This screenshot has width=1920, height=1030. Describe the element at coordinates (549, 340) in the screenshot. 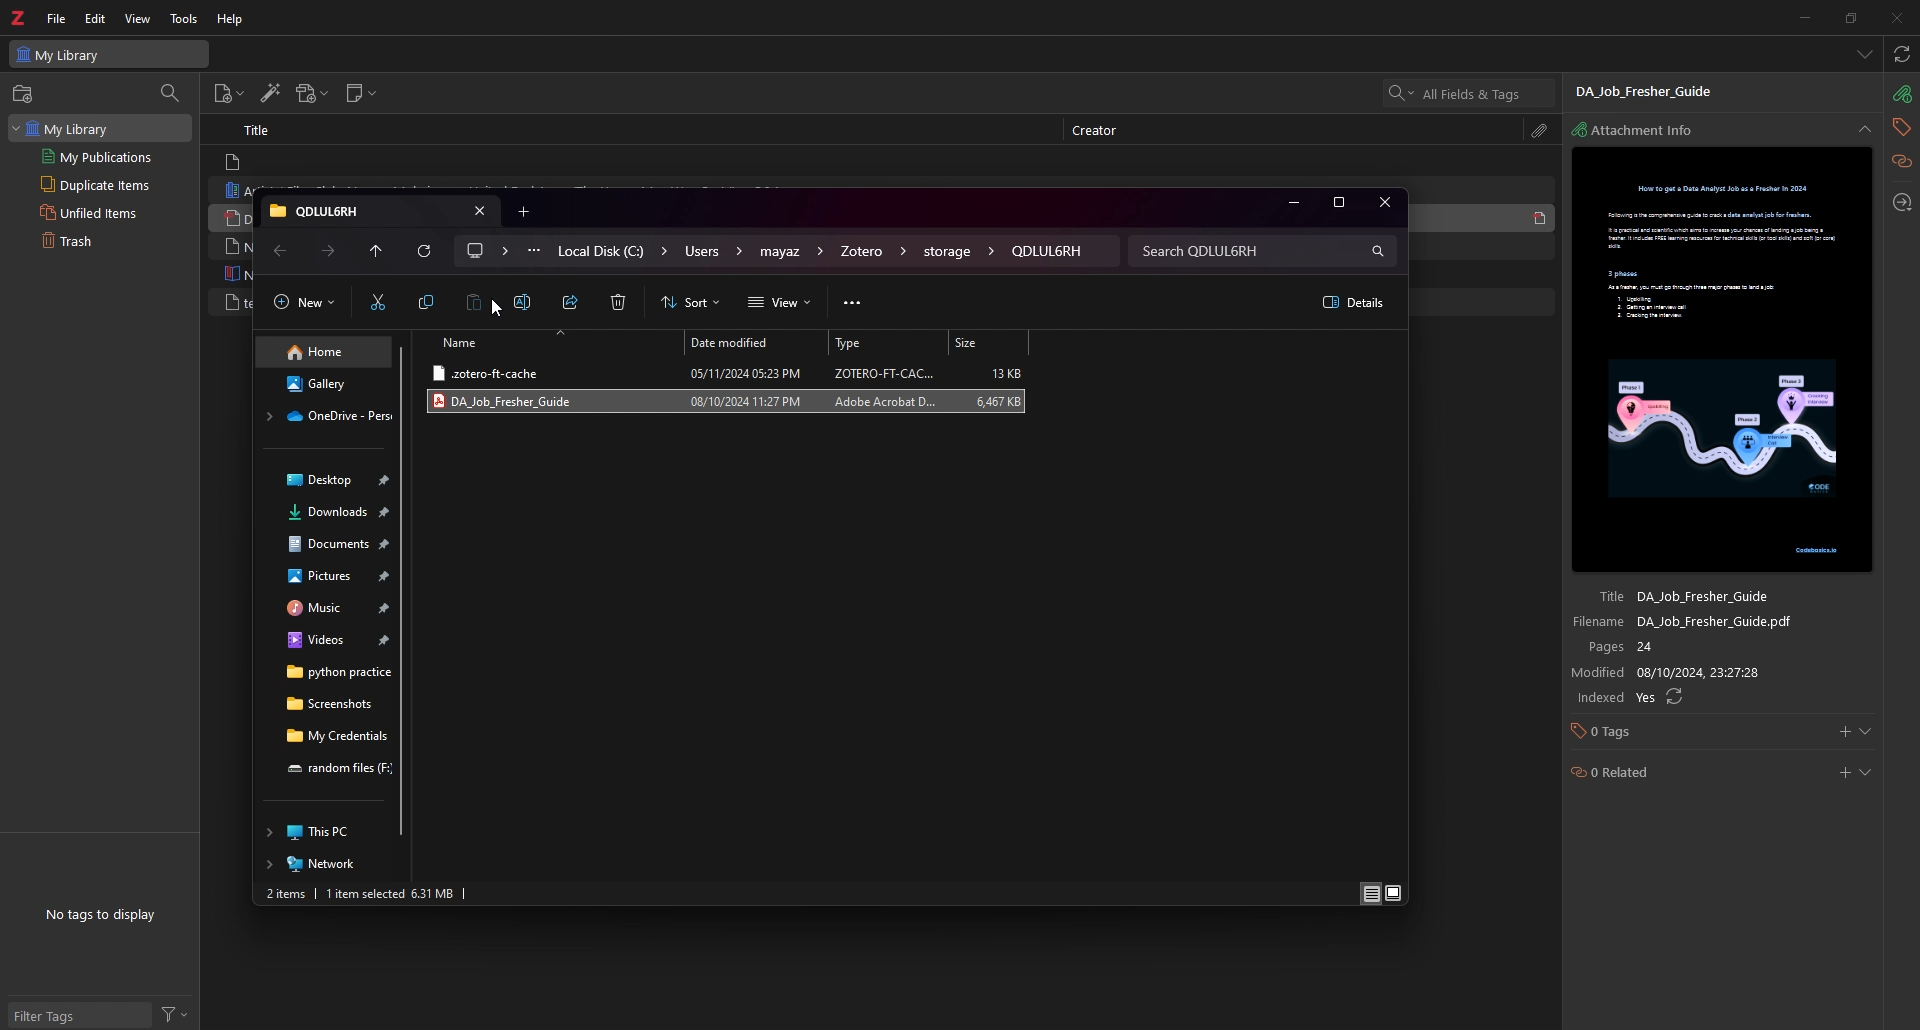

I see `name` at that location.